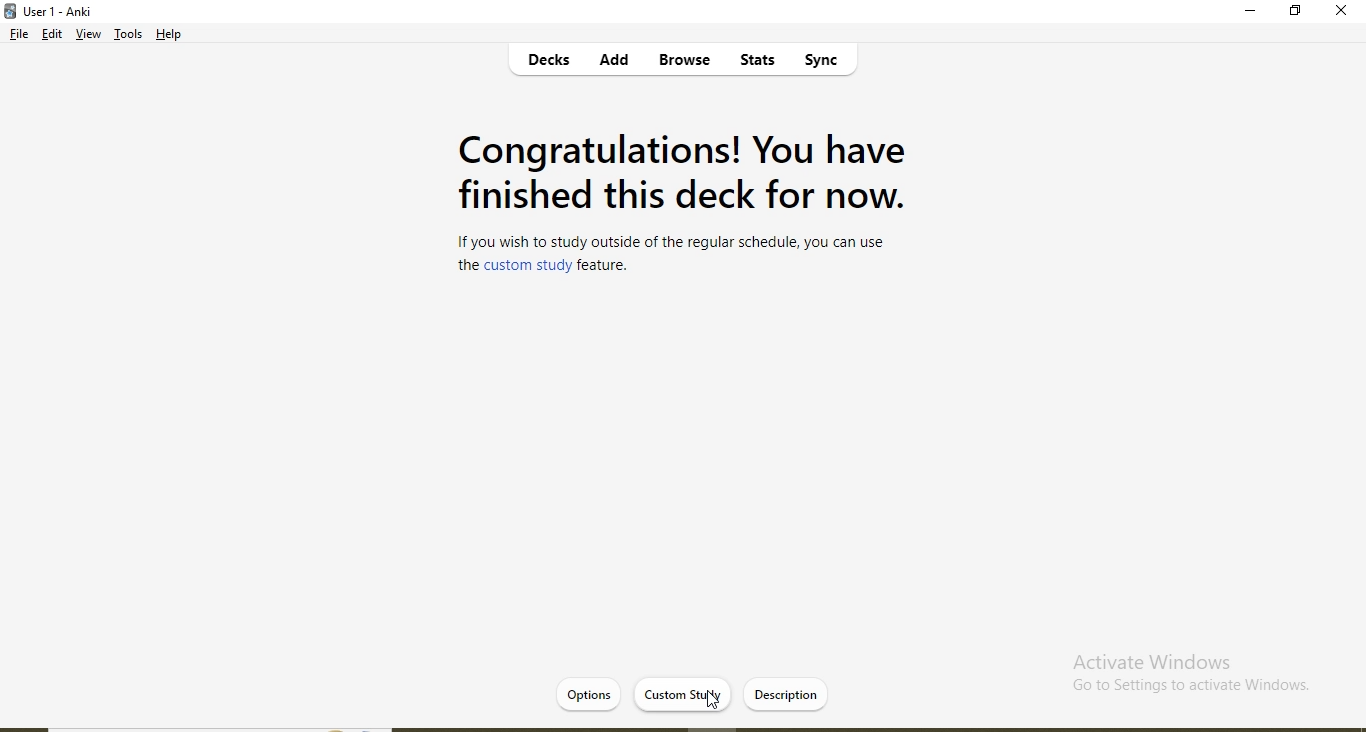 Image resolution: width=1366 pixels, height=732 pixels. Describe the element at coordinates (17, 36) in the screenshot. I see `file` at that location.